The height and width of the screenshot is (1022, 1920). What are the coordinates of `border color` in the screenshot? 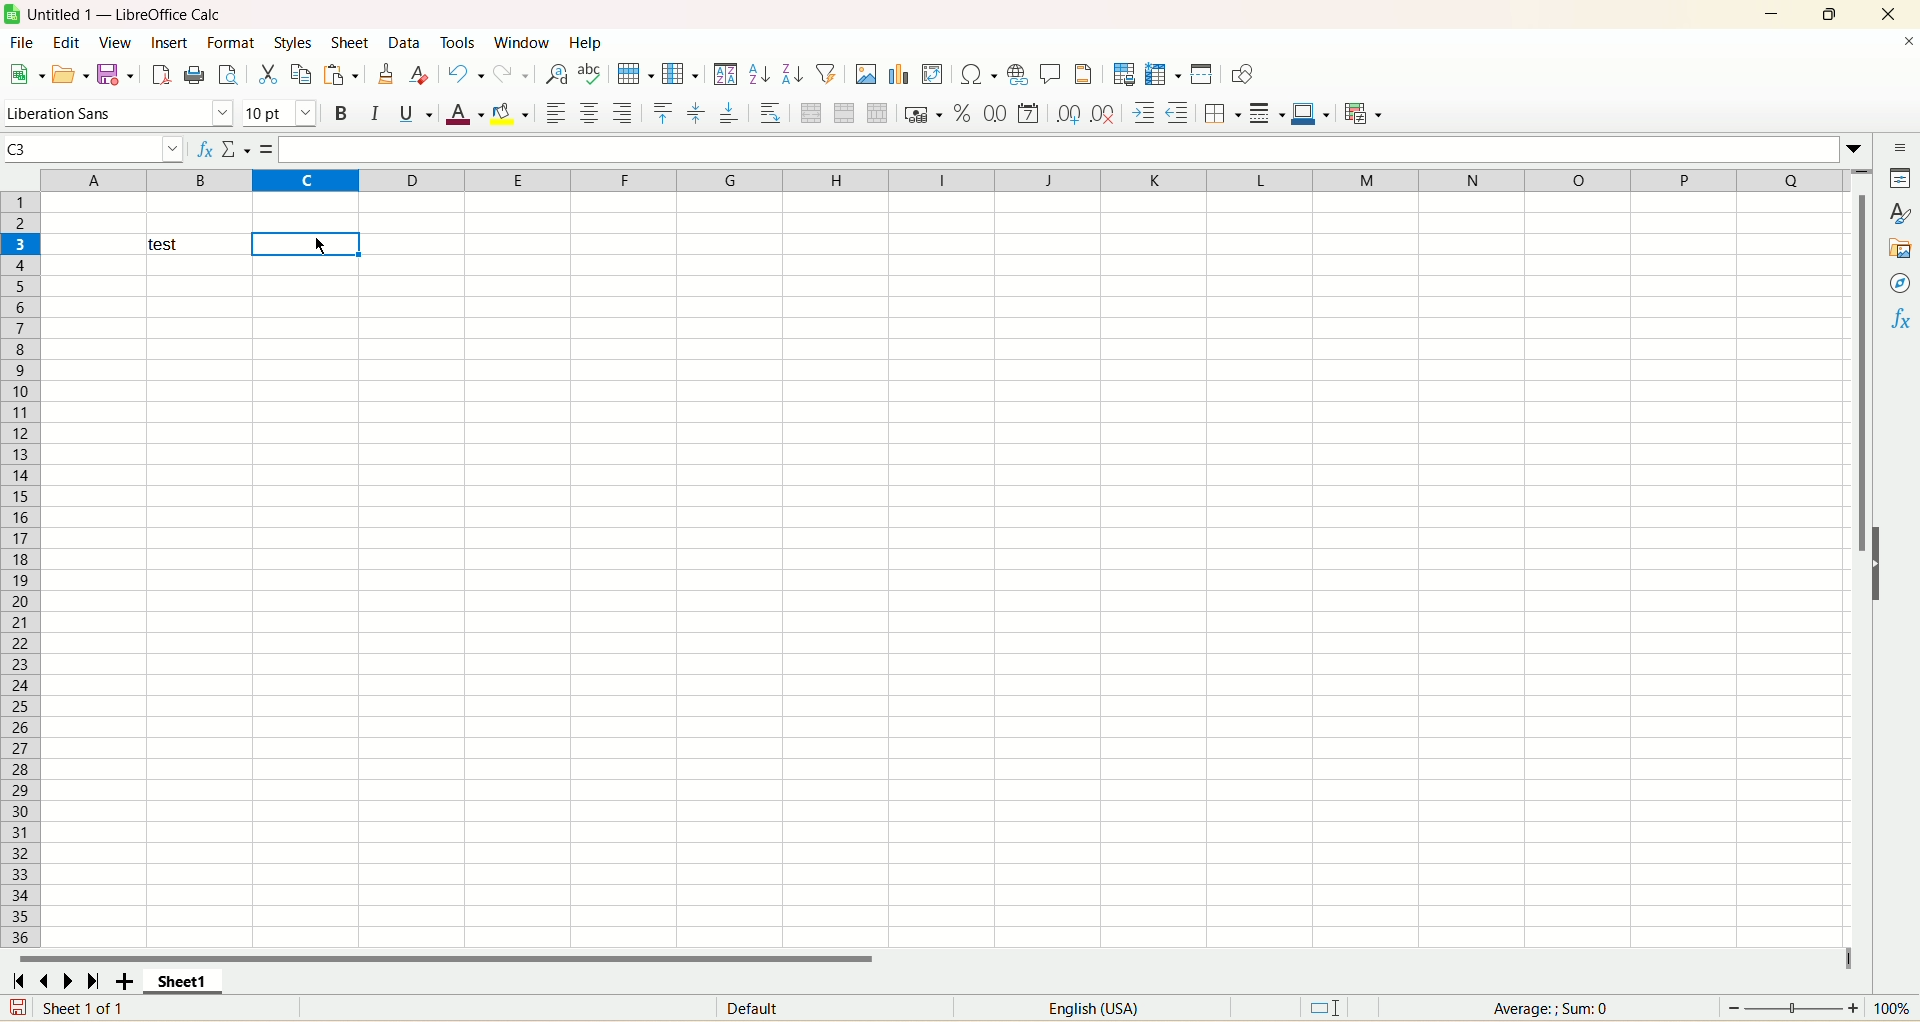 It's located at (1311, 113).